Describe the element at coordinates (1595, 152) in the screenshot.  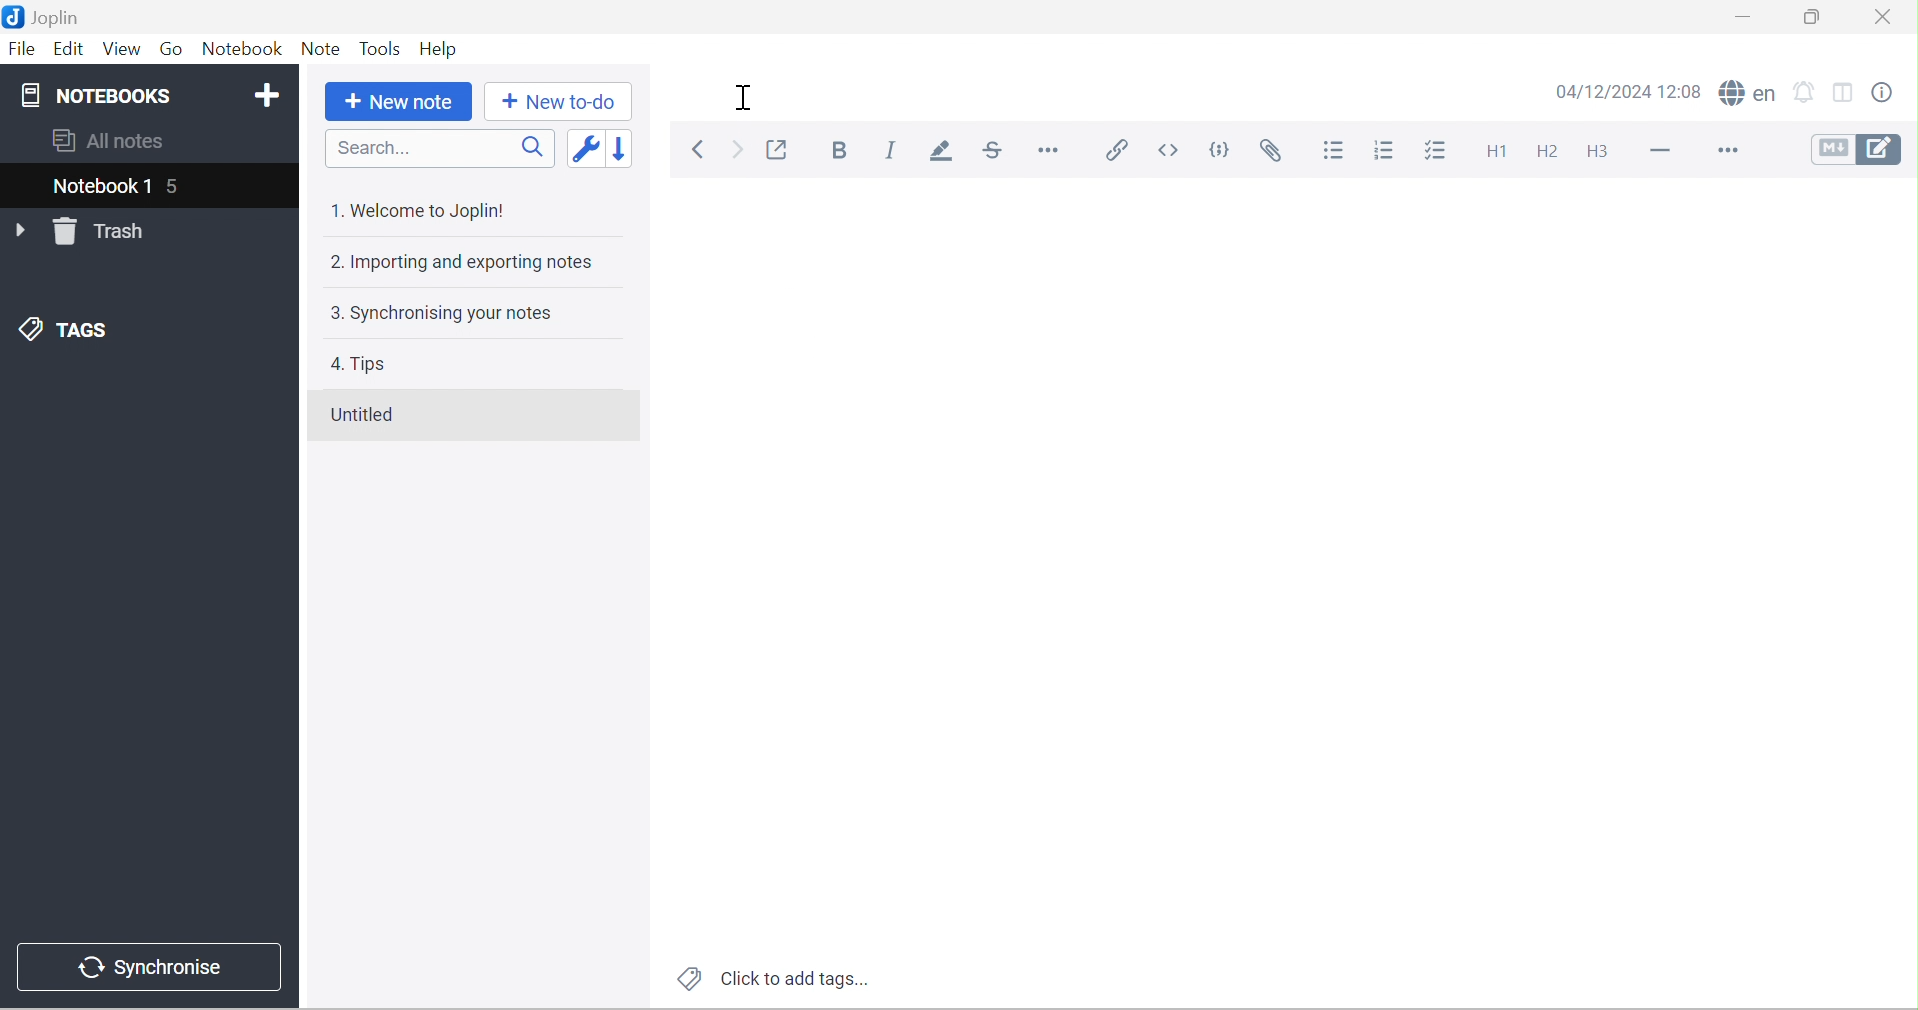
I see `Heading 3` at that location.